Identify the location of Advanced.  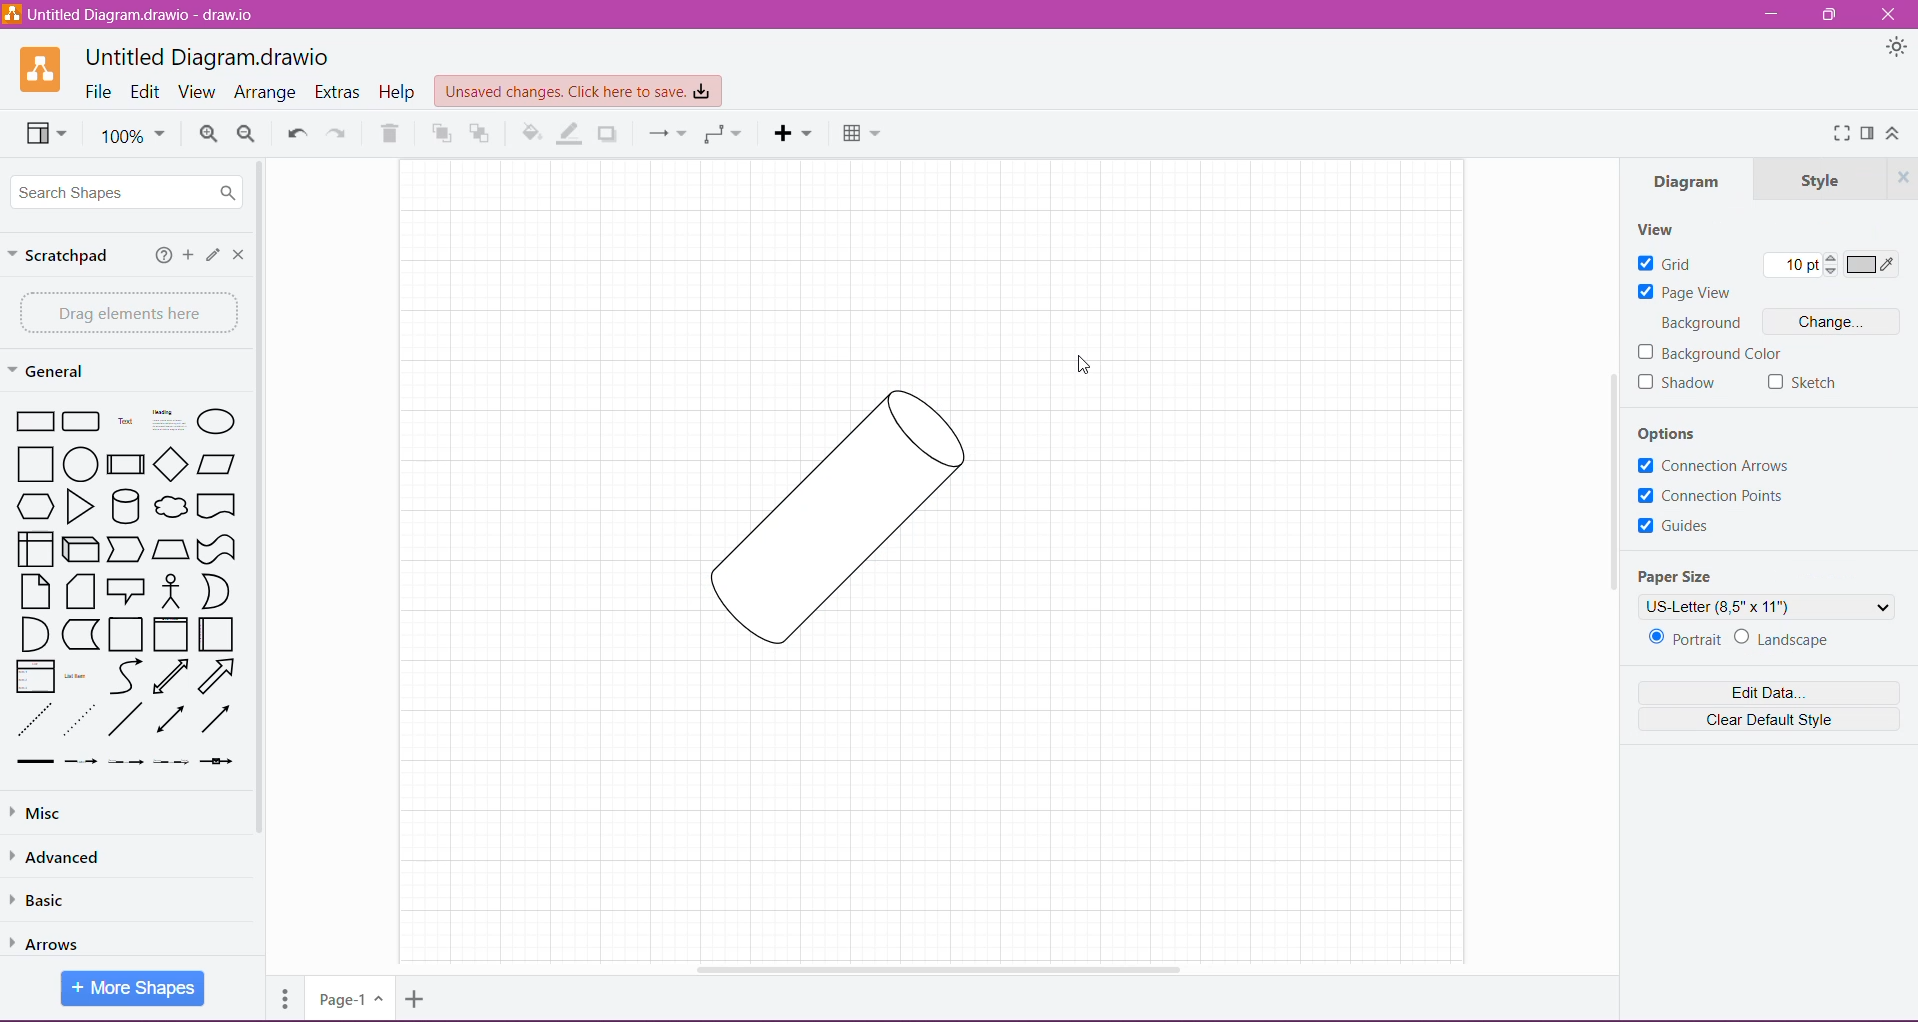
(63, 856).